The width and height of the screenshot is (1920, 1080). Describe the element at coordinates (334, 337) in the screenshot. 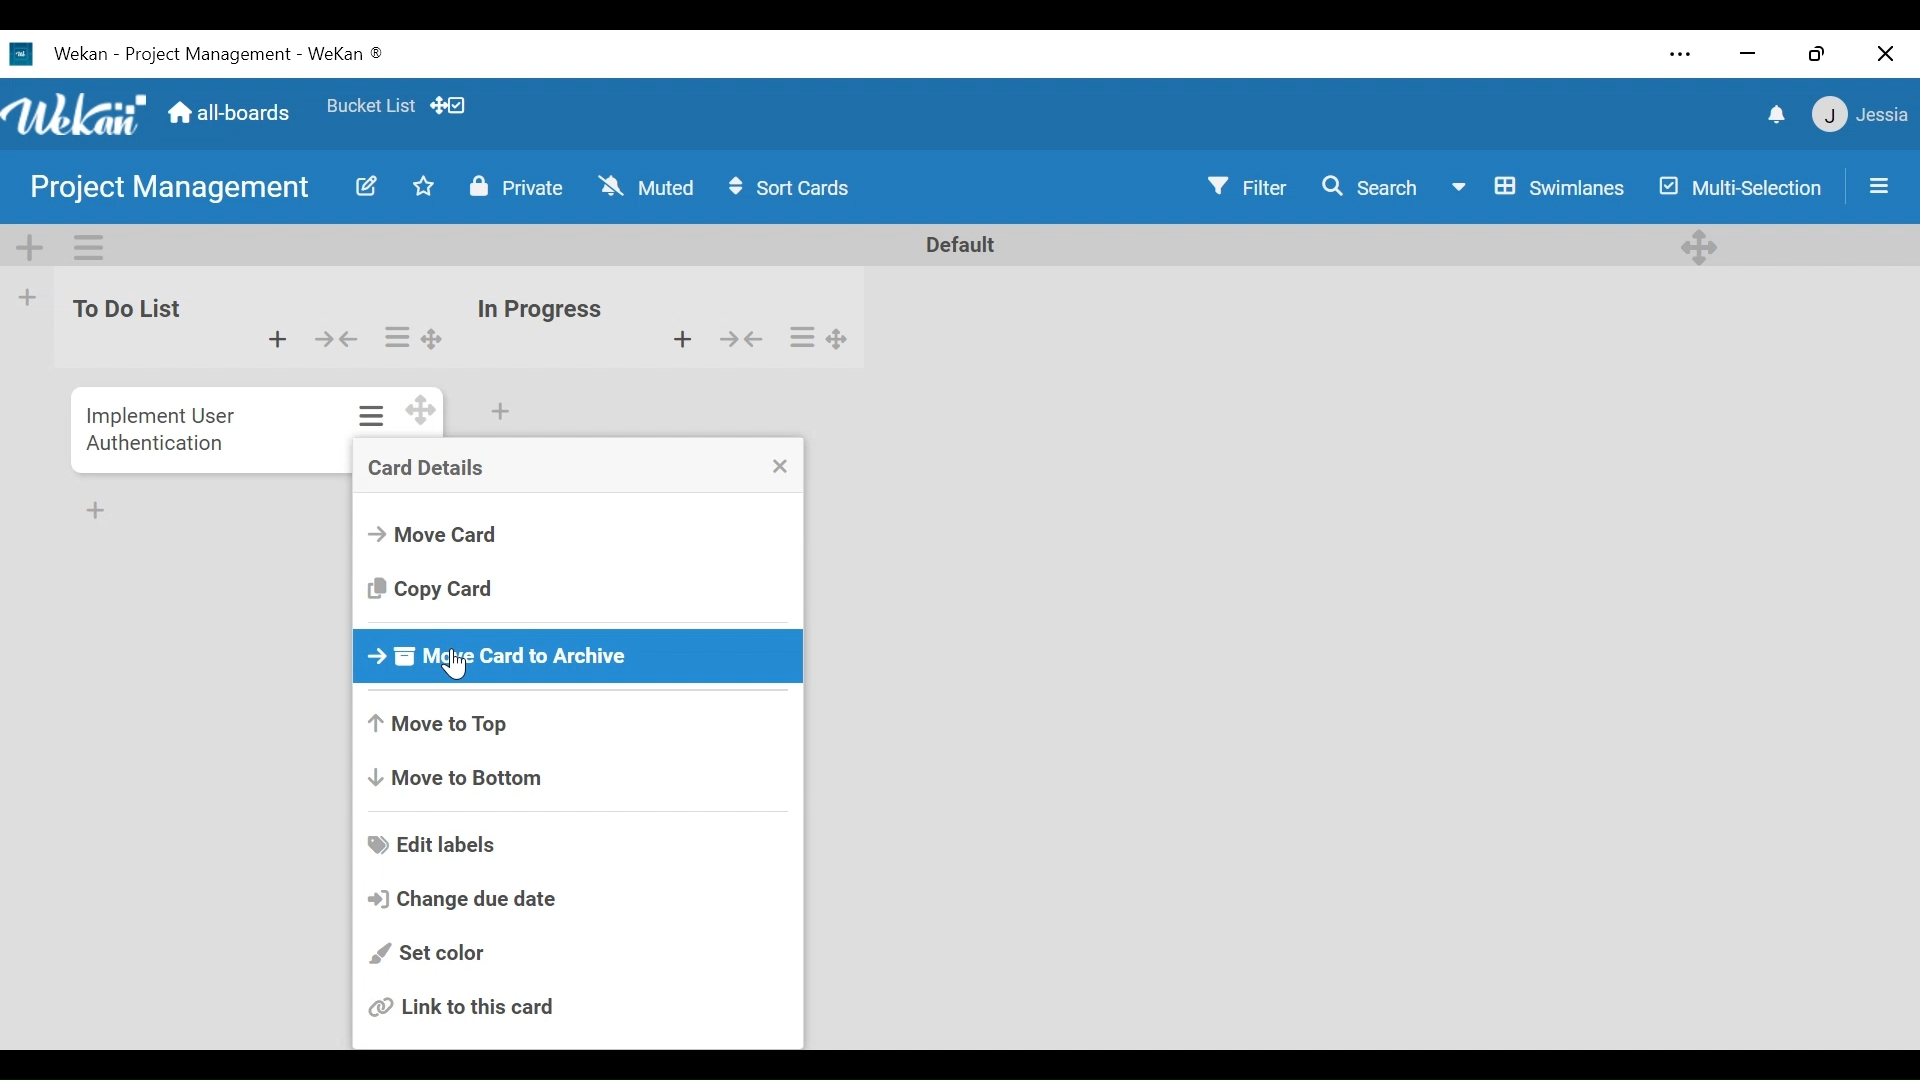

I see `hide/show` at that location.